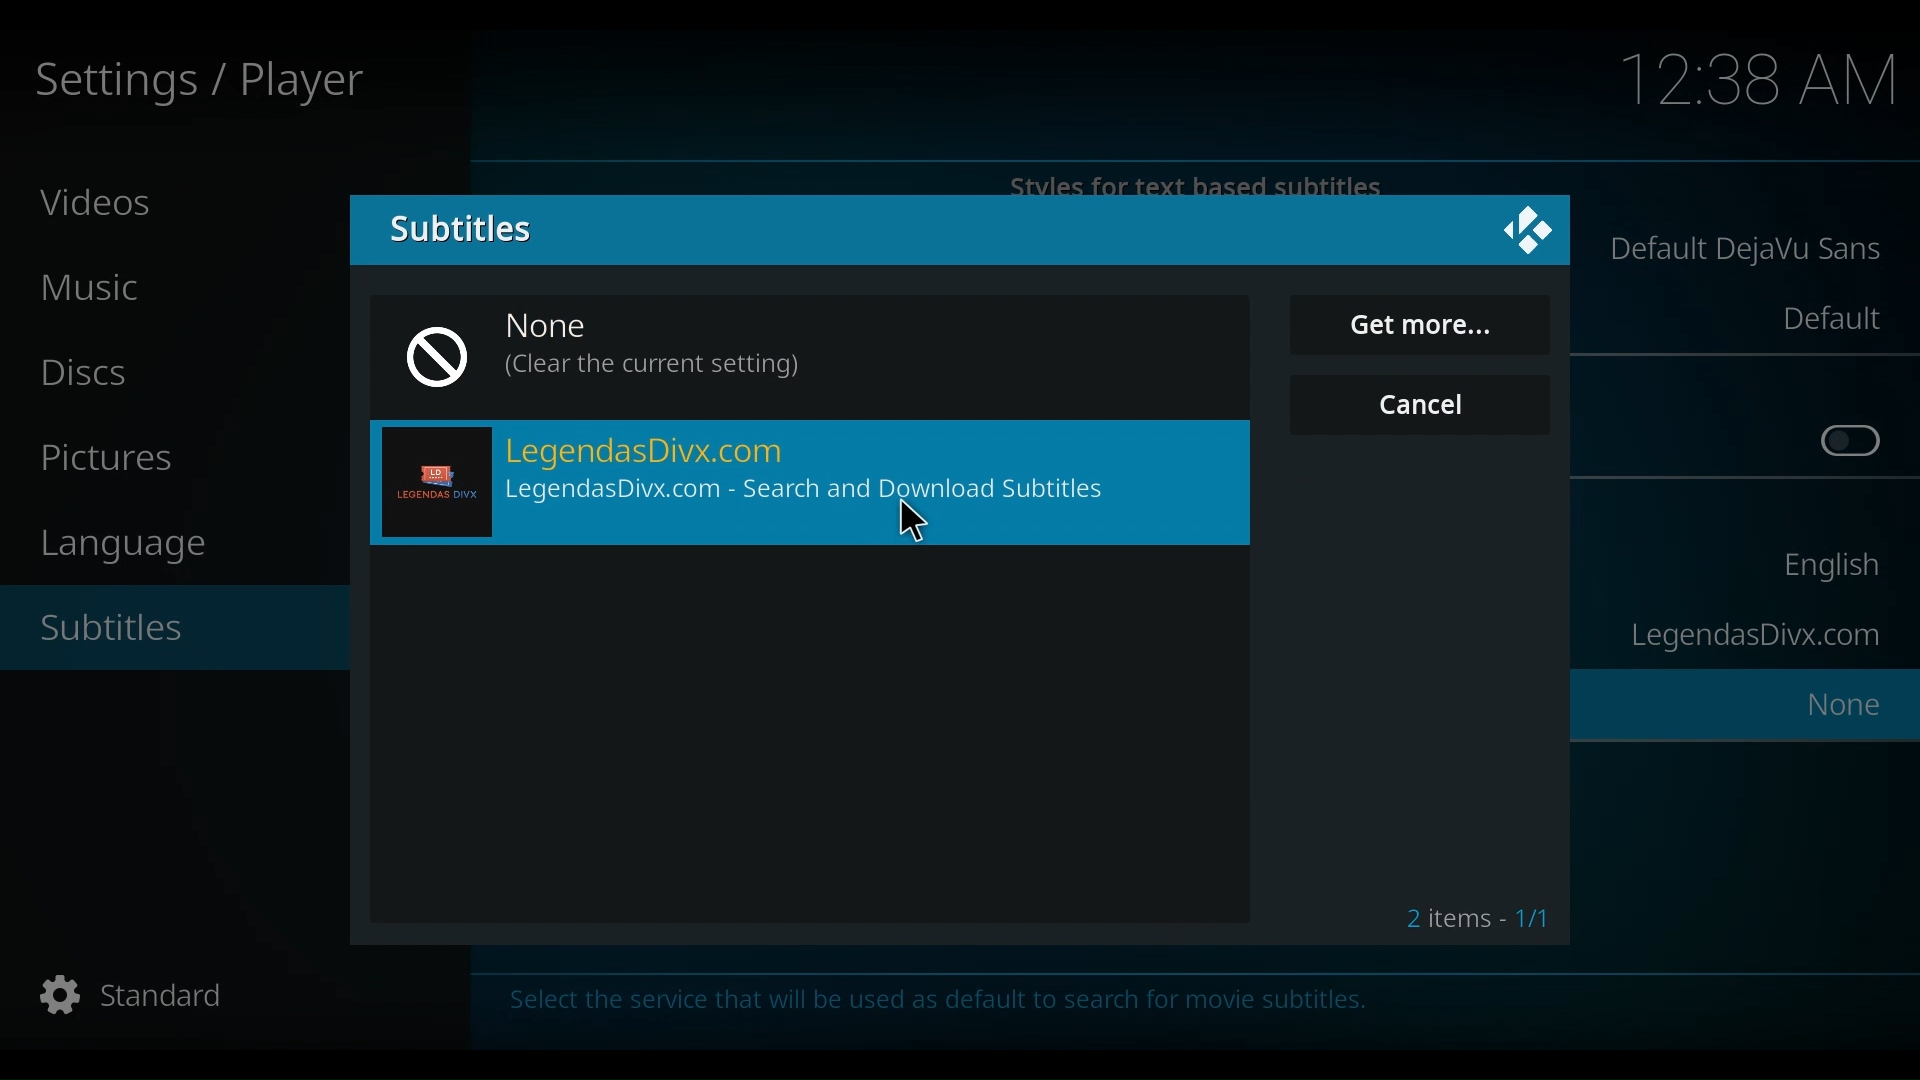 The image size is (1920, 1080). What do you see at coordinates (1753, 637) in the screenshot?
I see `legendasDivx.com` at bounding box center [1753, 637].